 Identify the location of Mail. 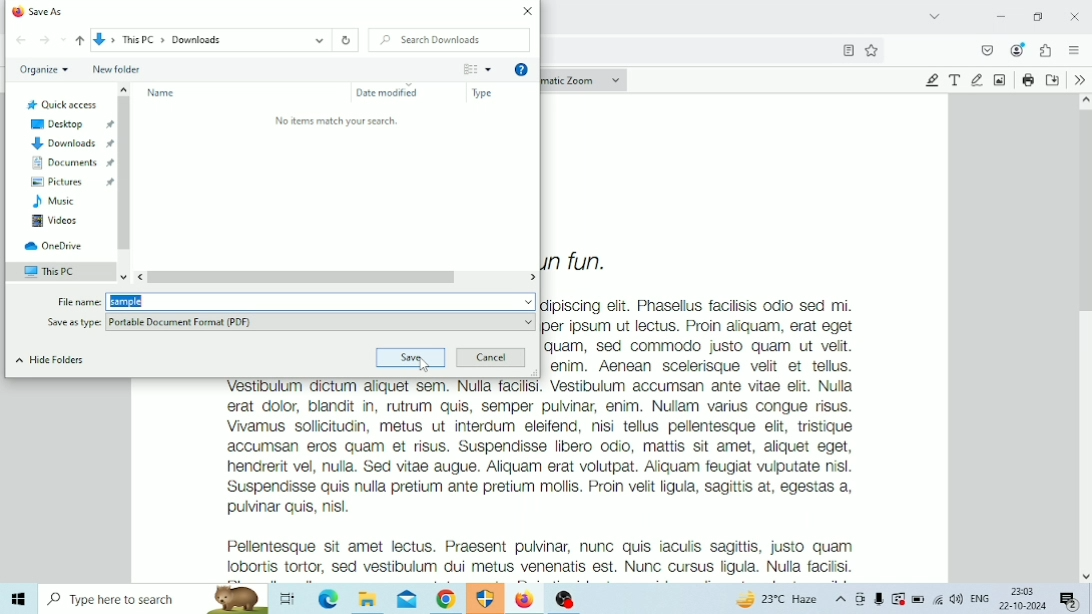
(407, 600).